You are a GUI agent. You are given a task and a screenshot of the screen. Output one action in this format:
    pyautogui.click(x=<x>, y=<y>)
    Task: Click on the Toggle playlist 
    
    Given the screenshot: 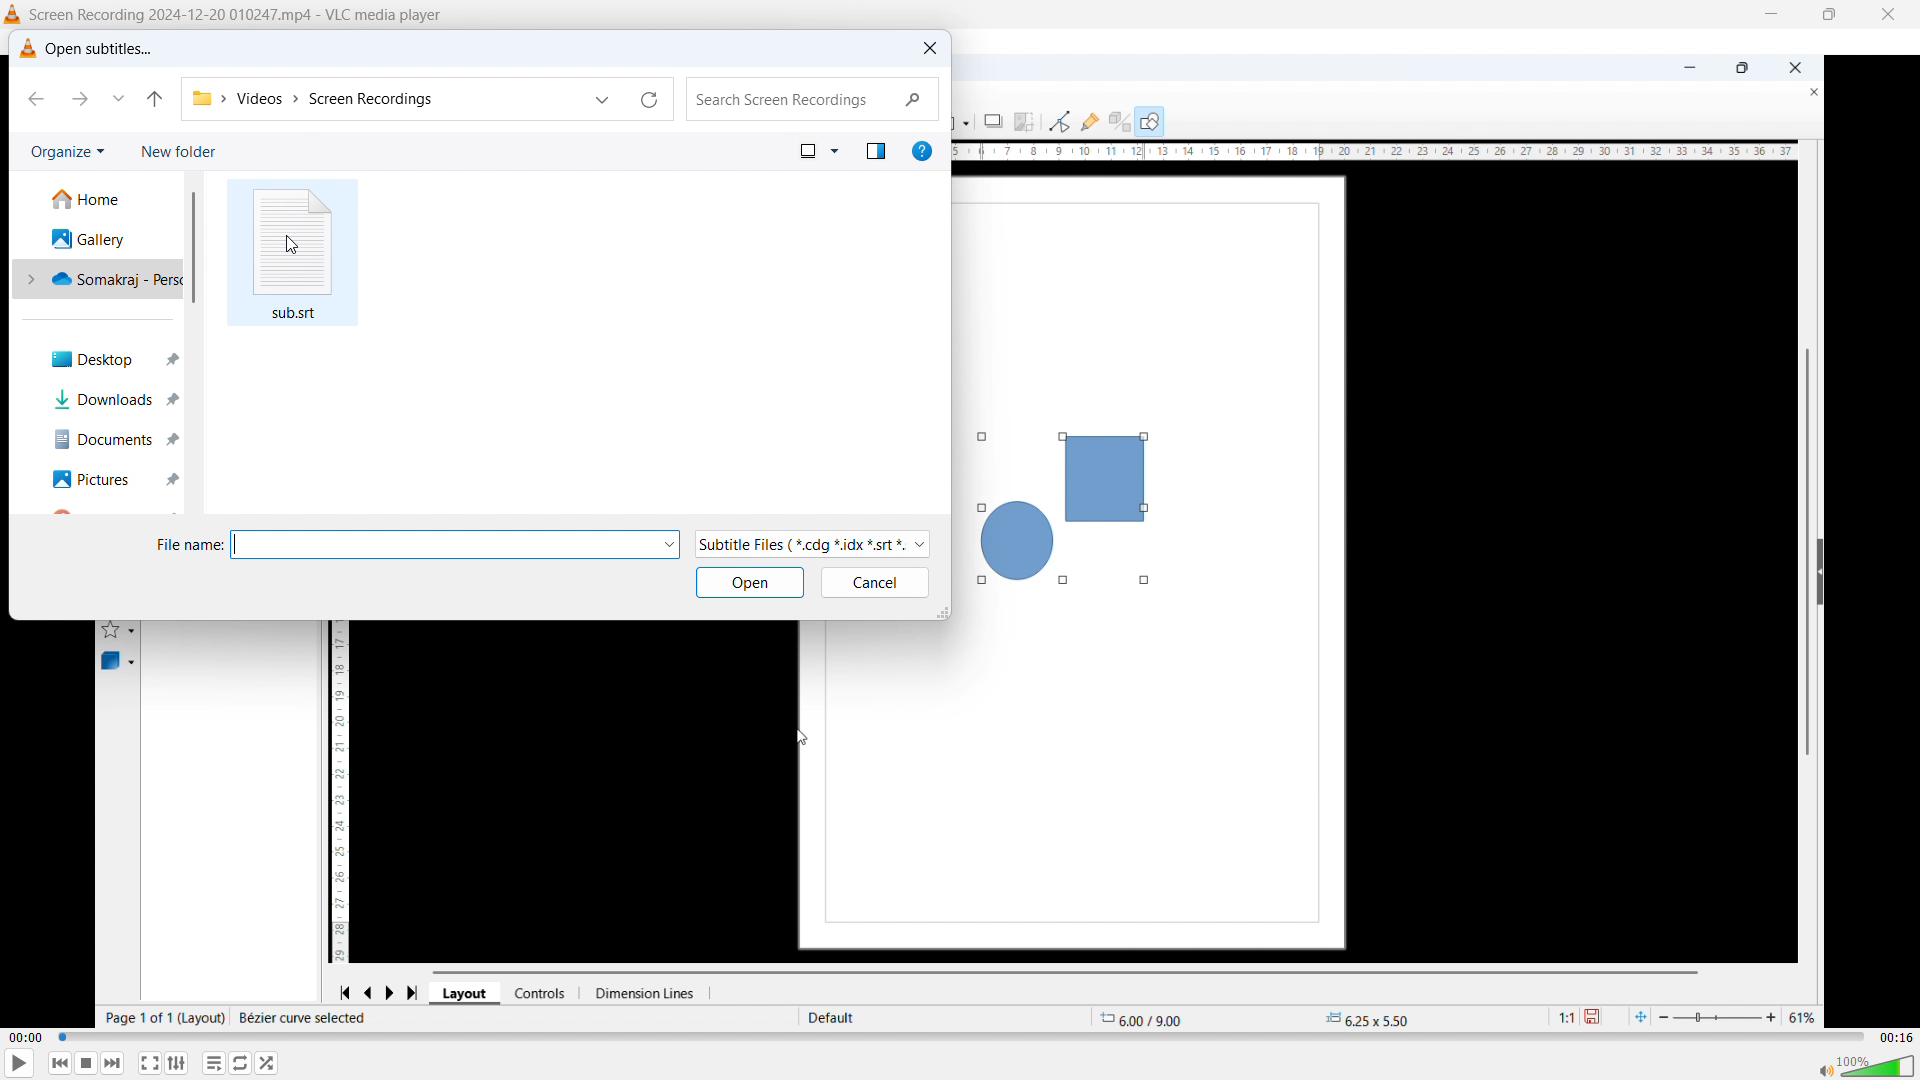 What is the action you would take?
    pyautogui.click(x=214, y=1064)
    